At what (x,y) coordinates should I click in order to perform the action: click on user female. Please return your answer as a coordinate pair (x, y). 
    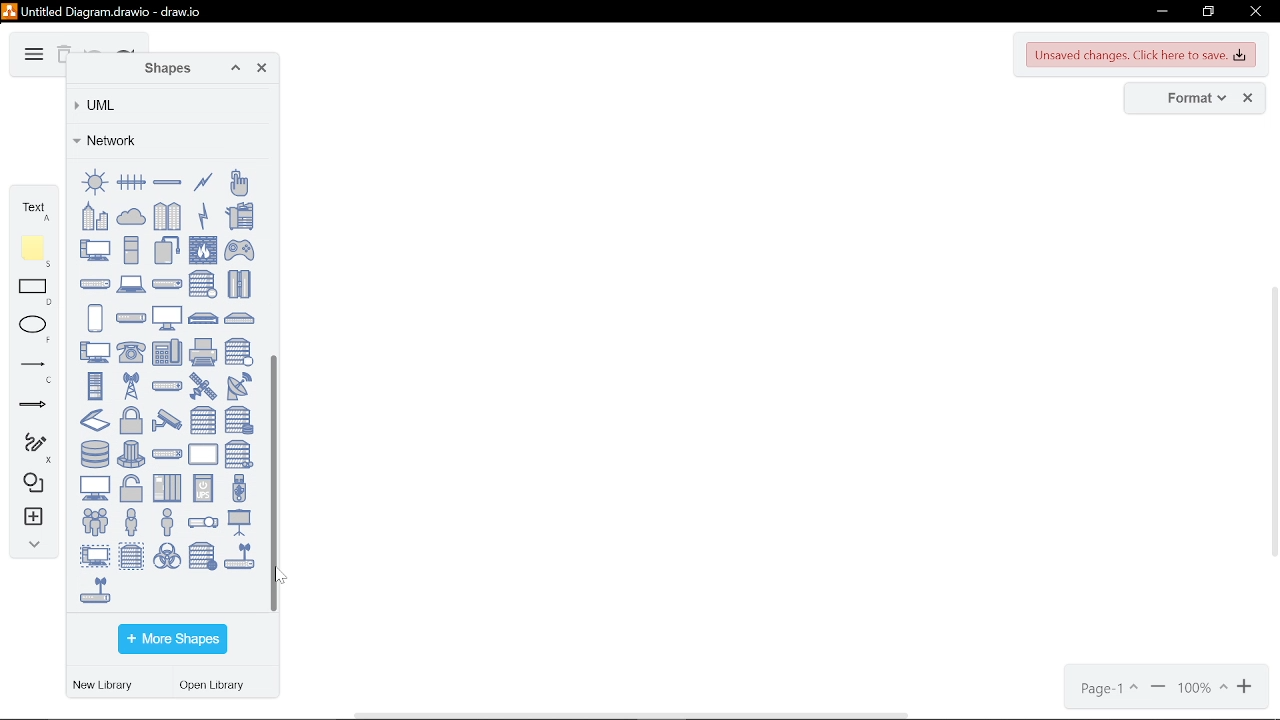
    Looking at the image, I should click on (131, 521).